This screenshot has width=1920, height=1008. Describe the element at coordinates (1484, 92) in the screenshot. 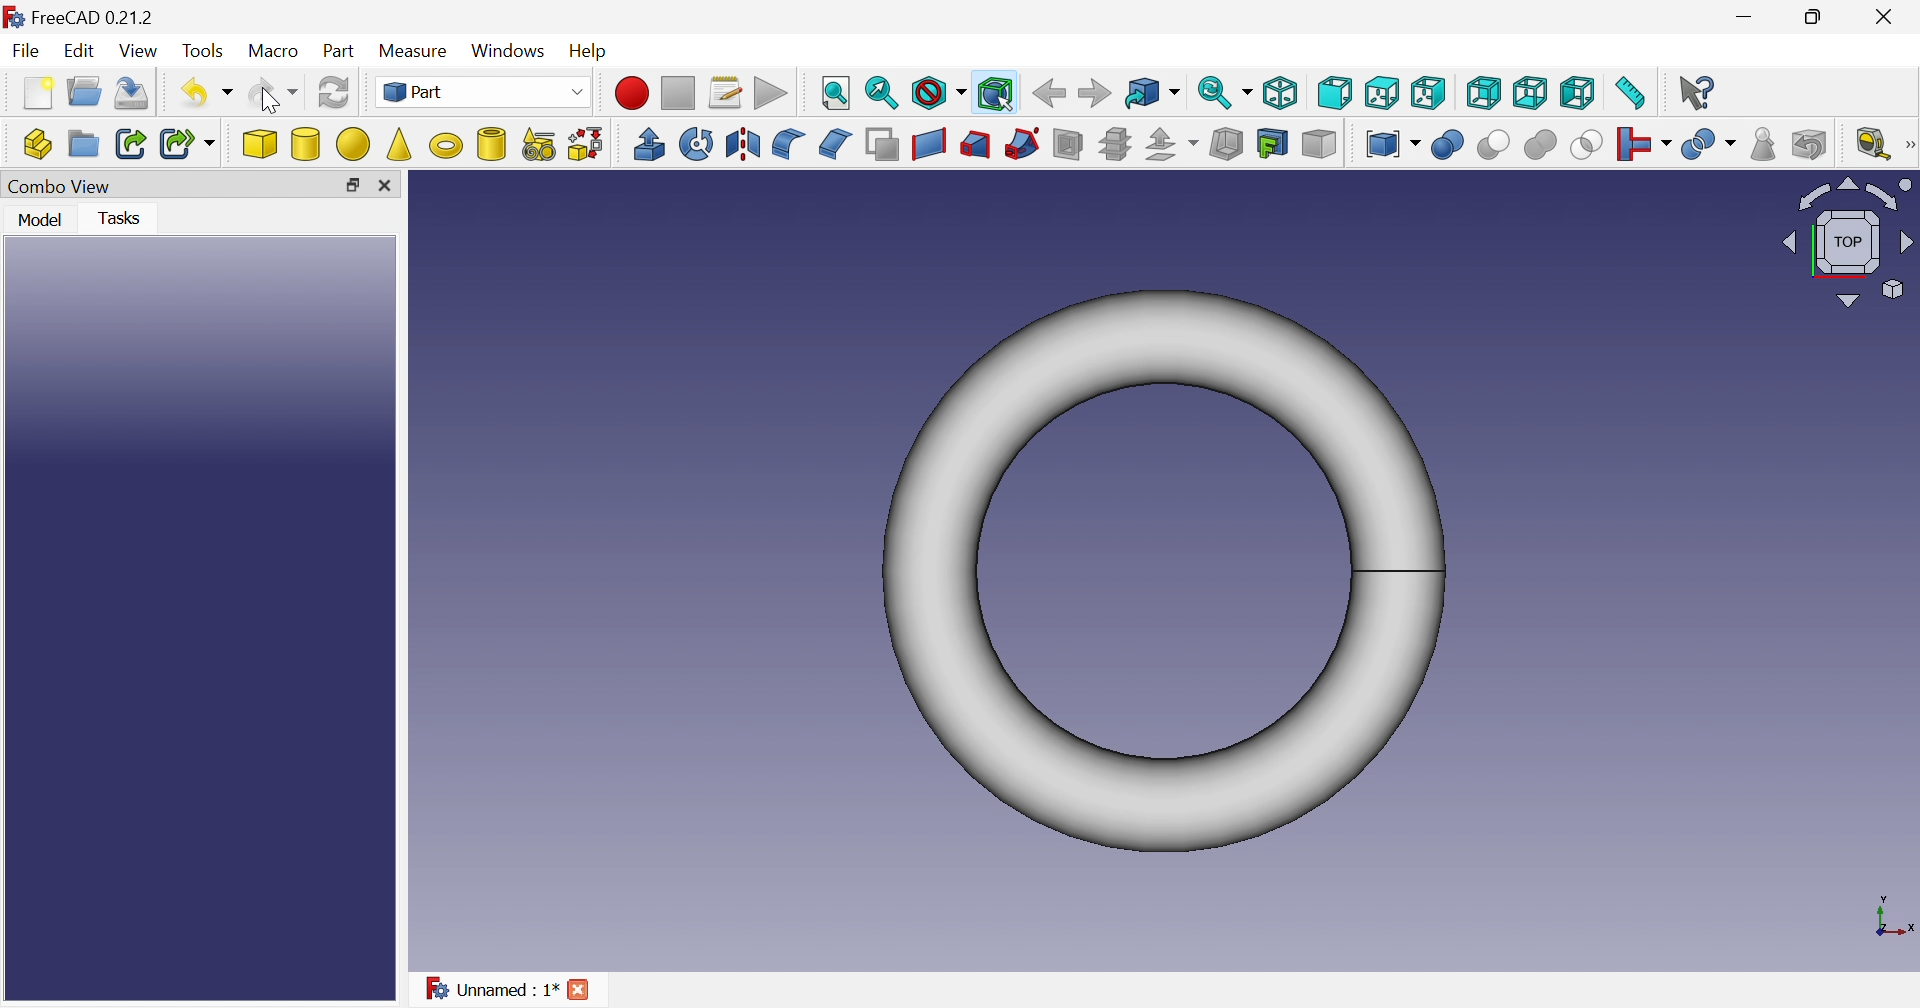

I see `Right` at that location.